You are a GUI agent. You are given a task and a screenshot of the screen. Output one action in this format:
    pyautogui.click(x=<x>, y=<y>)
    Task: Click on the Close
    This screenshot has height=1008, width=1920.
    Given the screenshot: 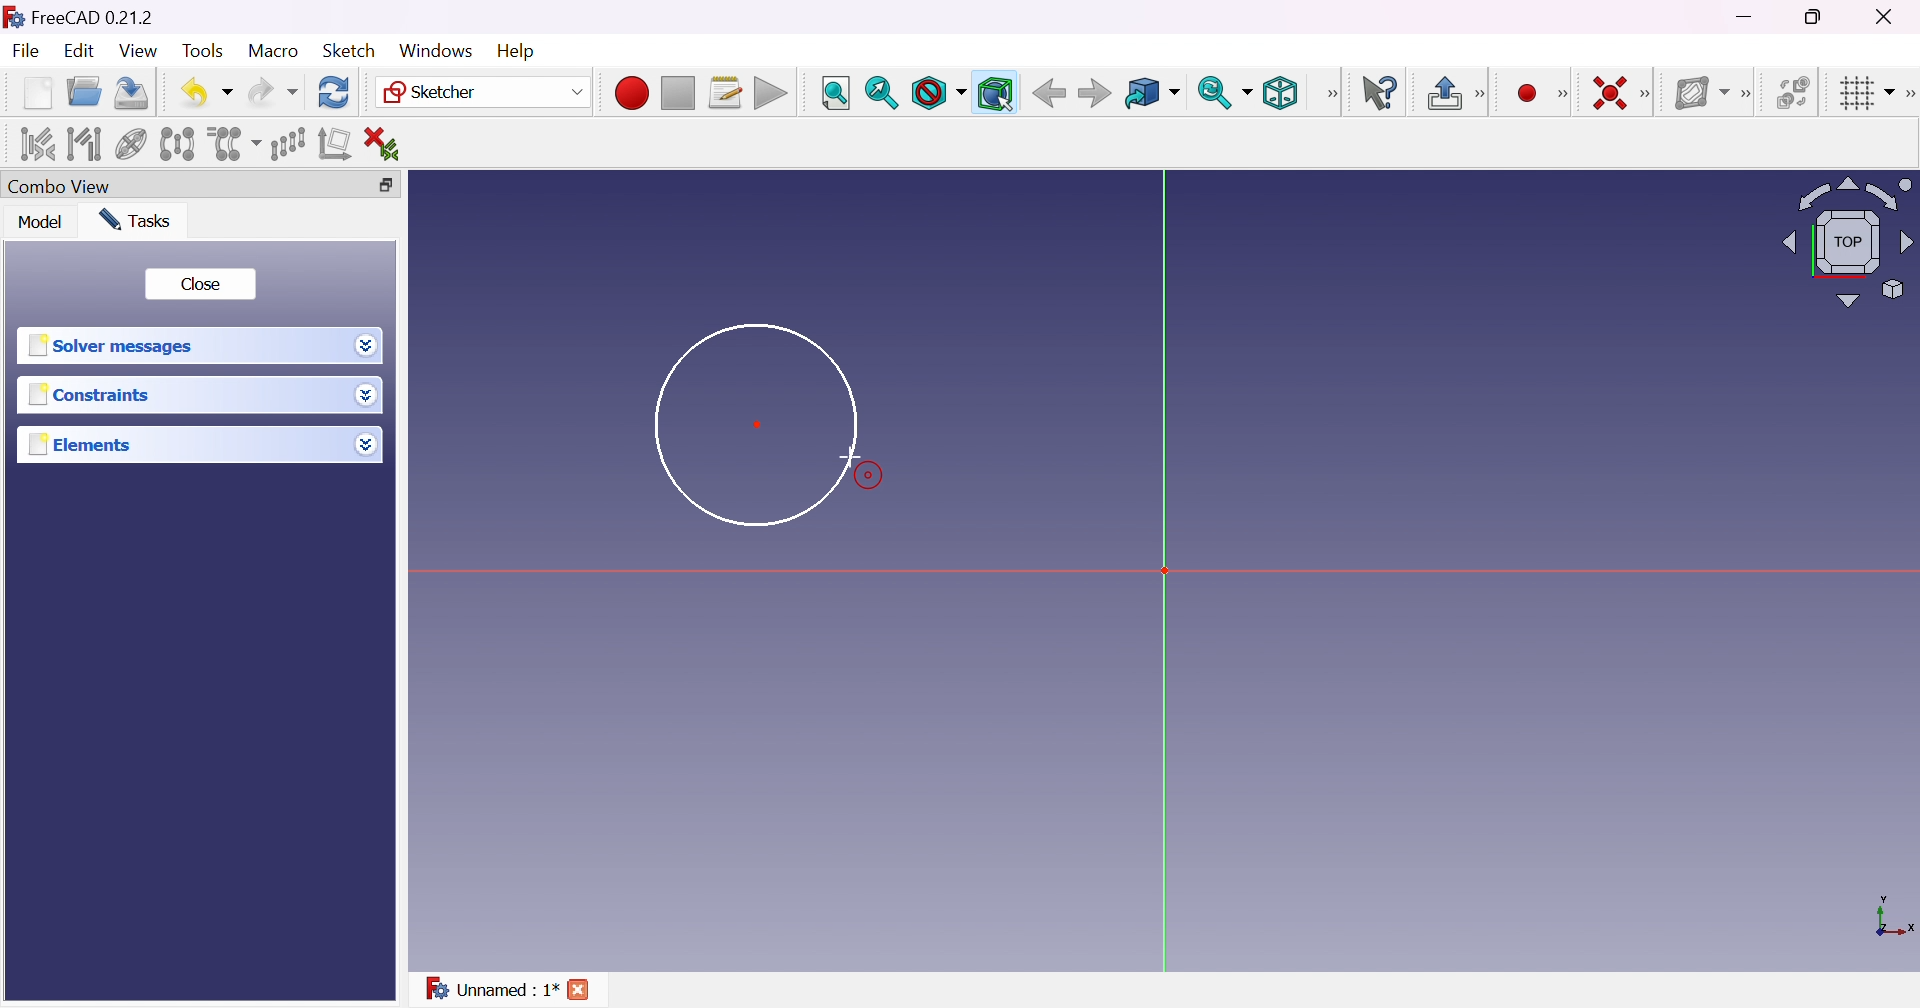 What is the action you would take?
    pyautogui.click(x=580, y=988)
    